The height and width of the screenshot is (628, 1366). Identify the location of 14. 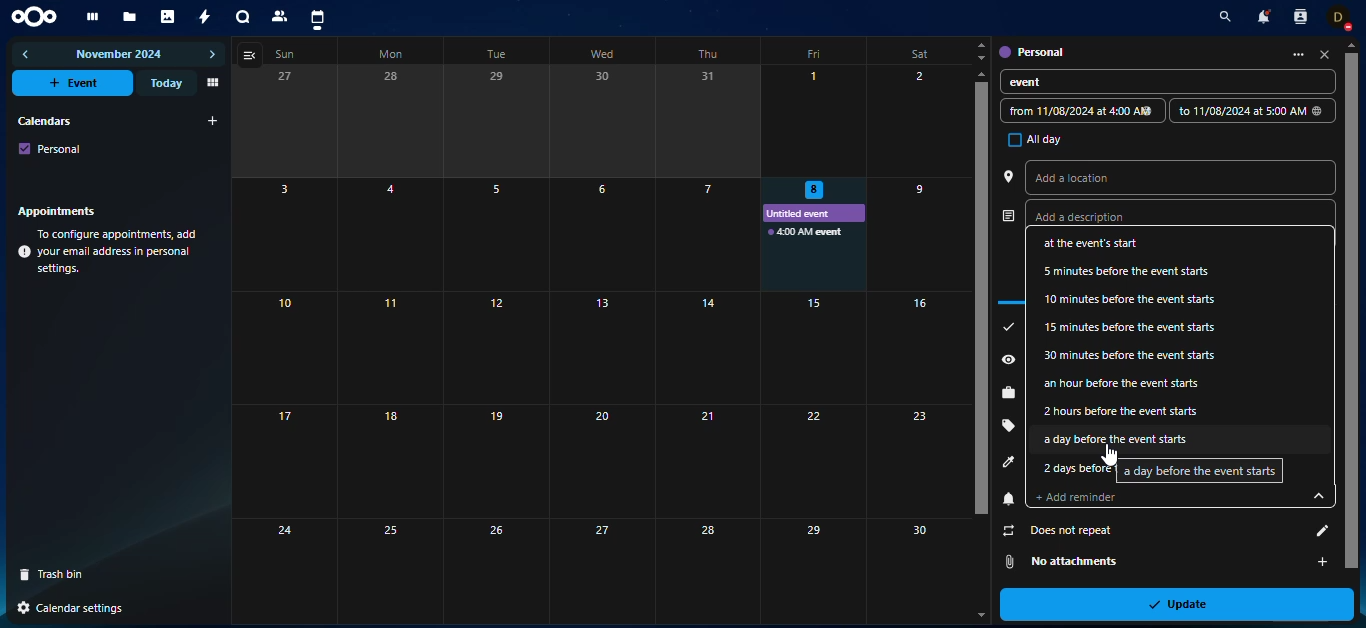
(705, 348).